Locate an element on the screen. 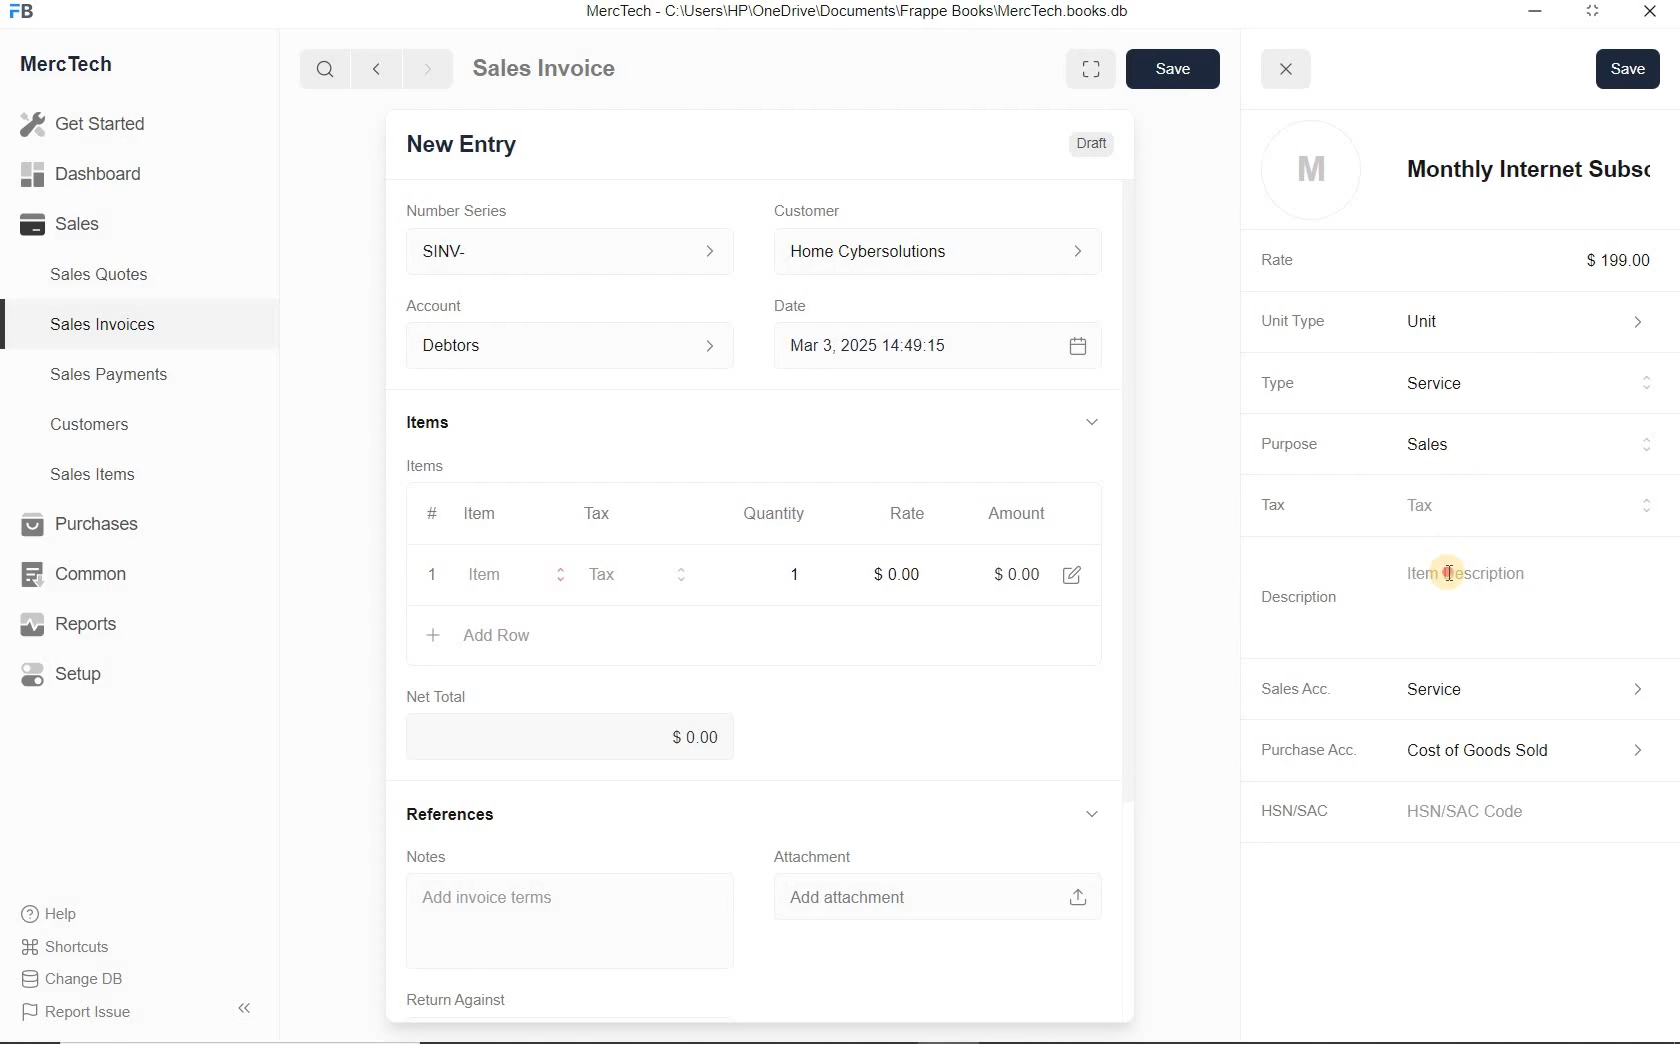  MercTech - C:\Users\HP\OneDrive\Documents\Frappe Books\MercTech books db is located at coordinates (860, 12).